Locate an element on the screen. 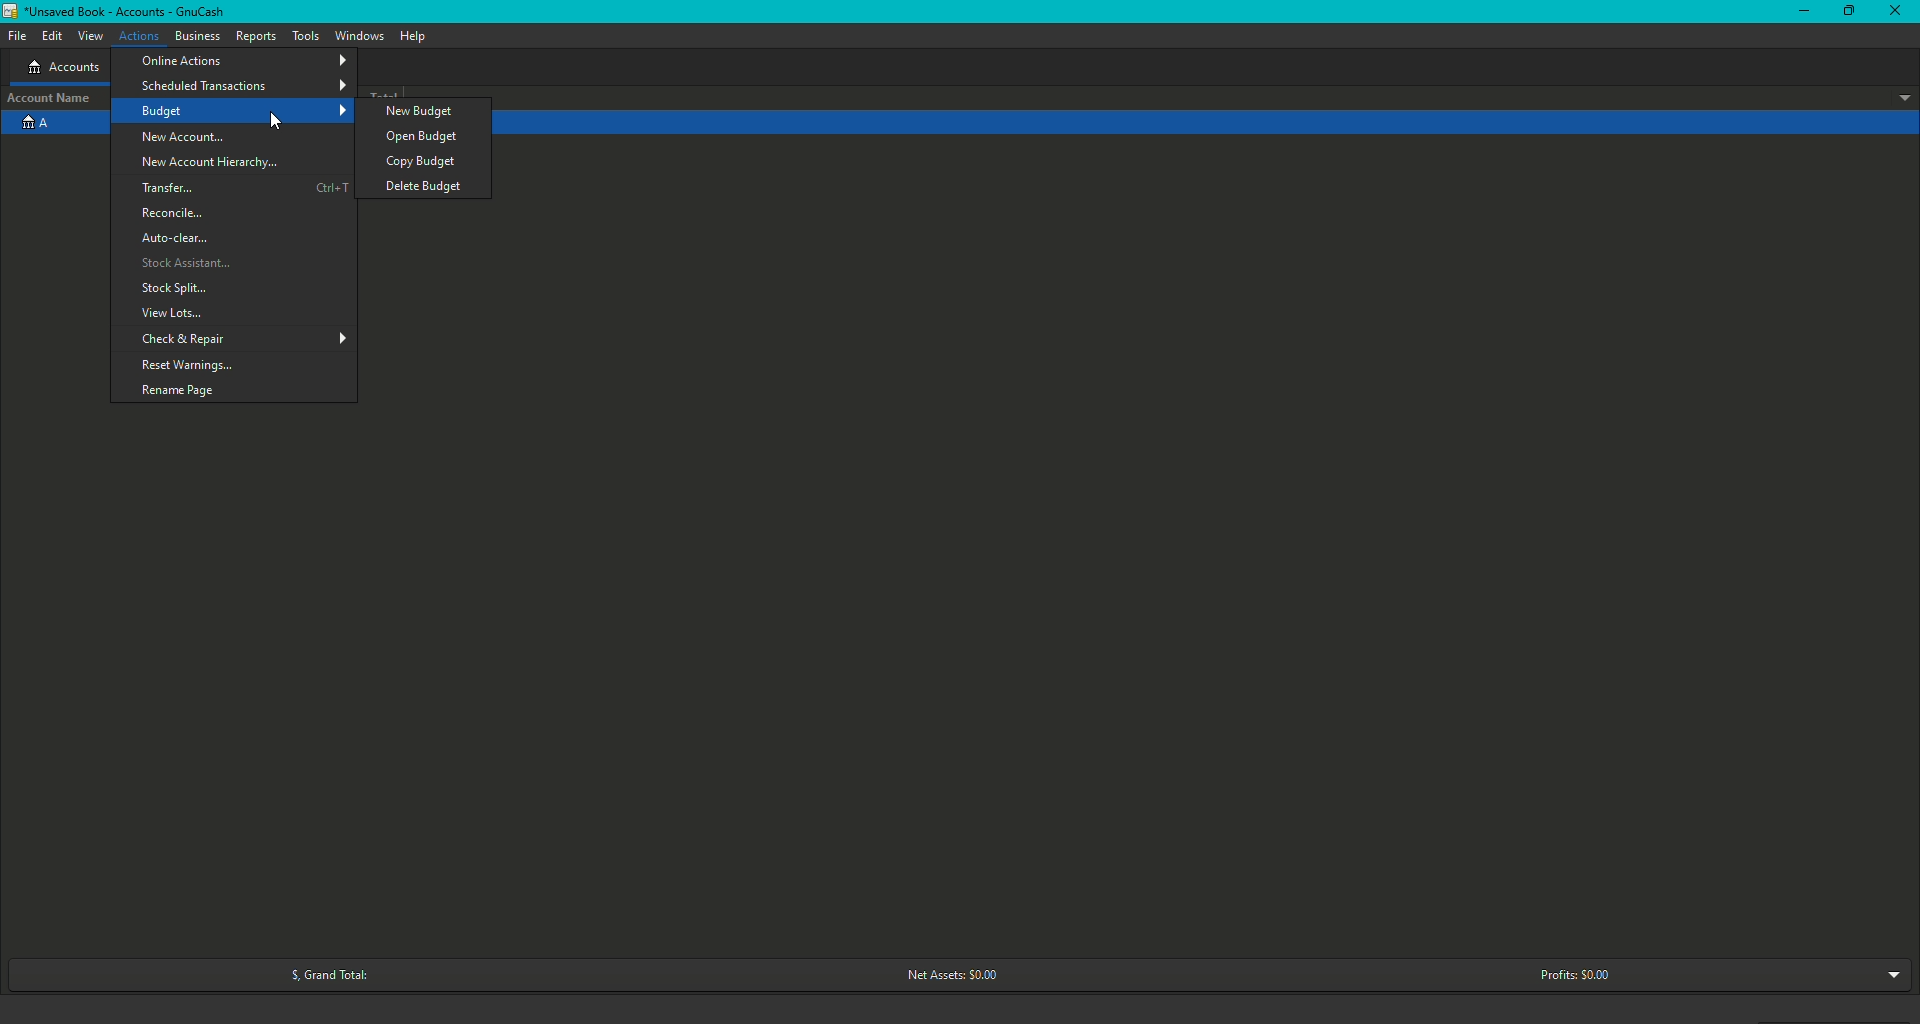 The image size is (1920, 1024). Profits is located at coordinates (1581, 975).